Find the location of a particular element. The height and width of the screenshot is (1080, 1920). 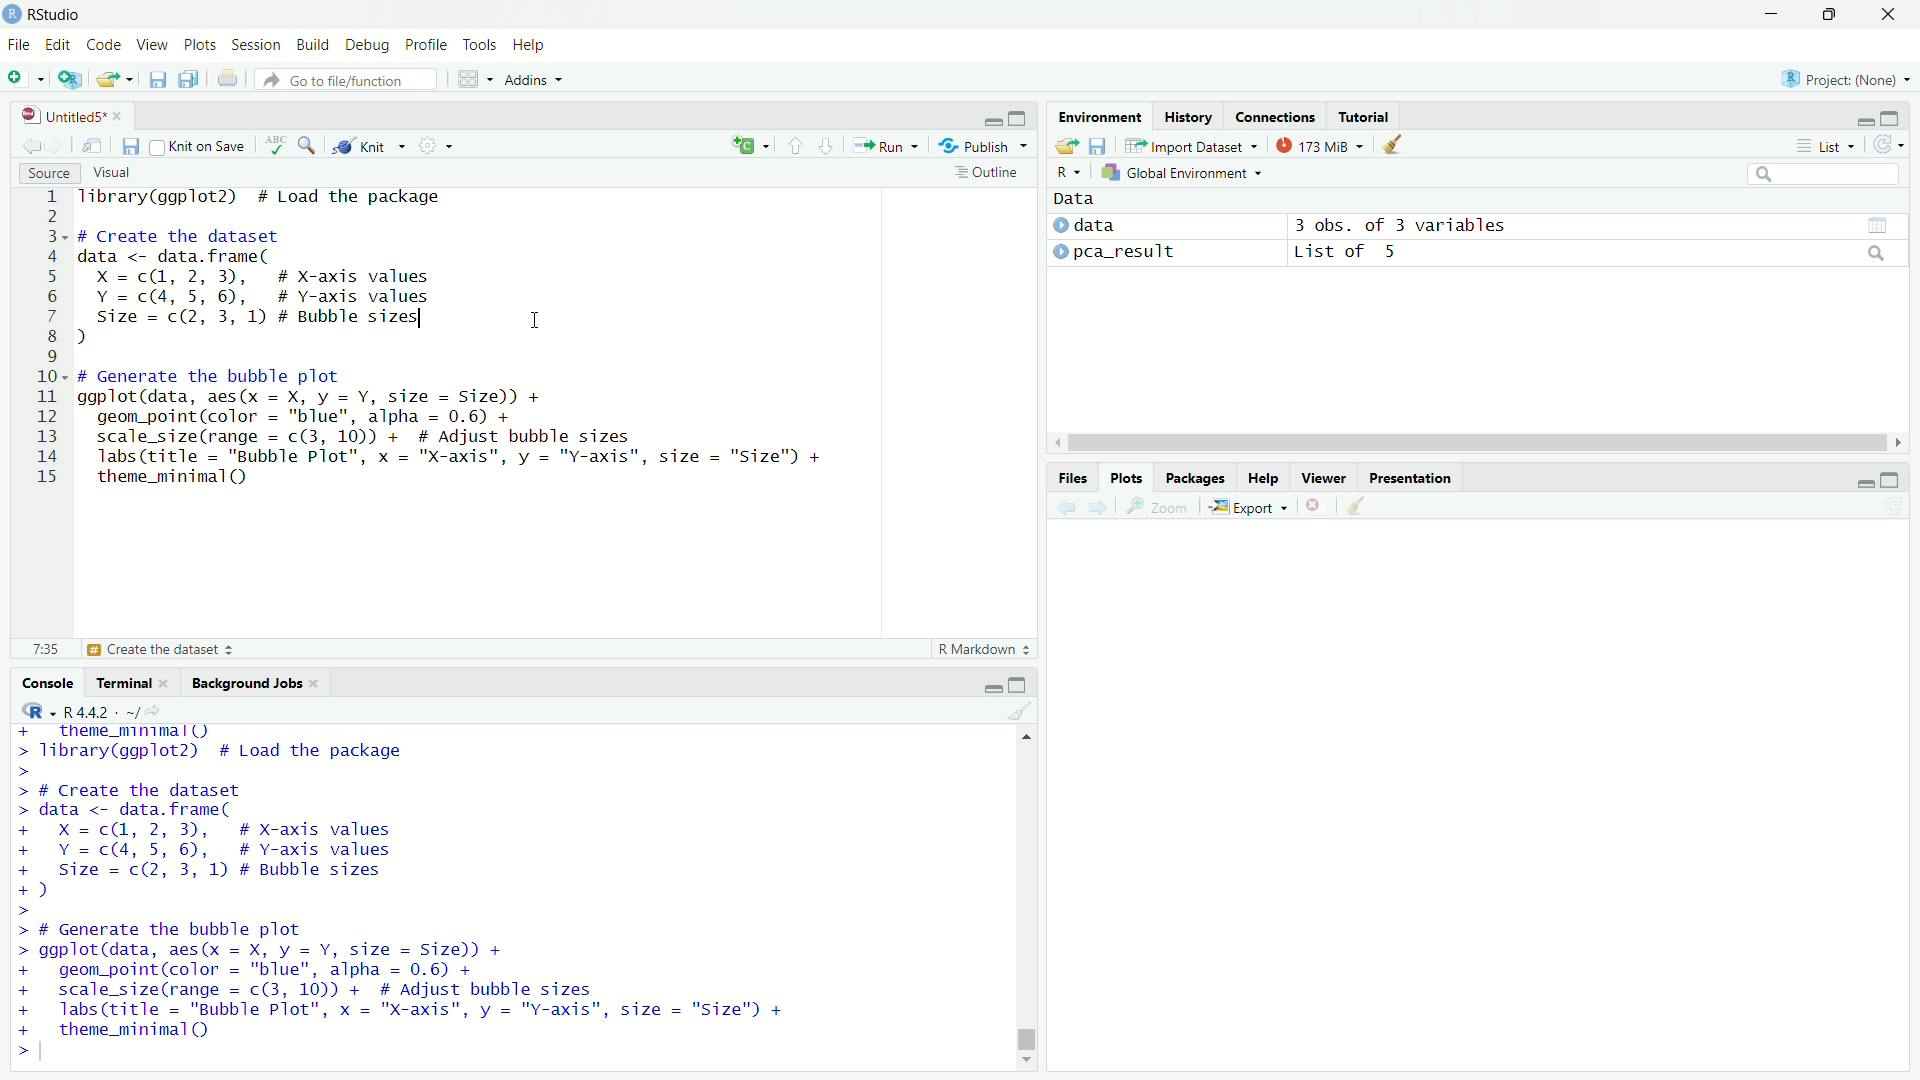

new file is located at coordinates (26, 78).